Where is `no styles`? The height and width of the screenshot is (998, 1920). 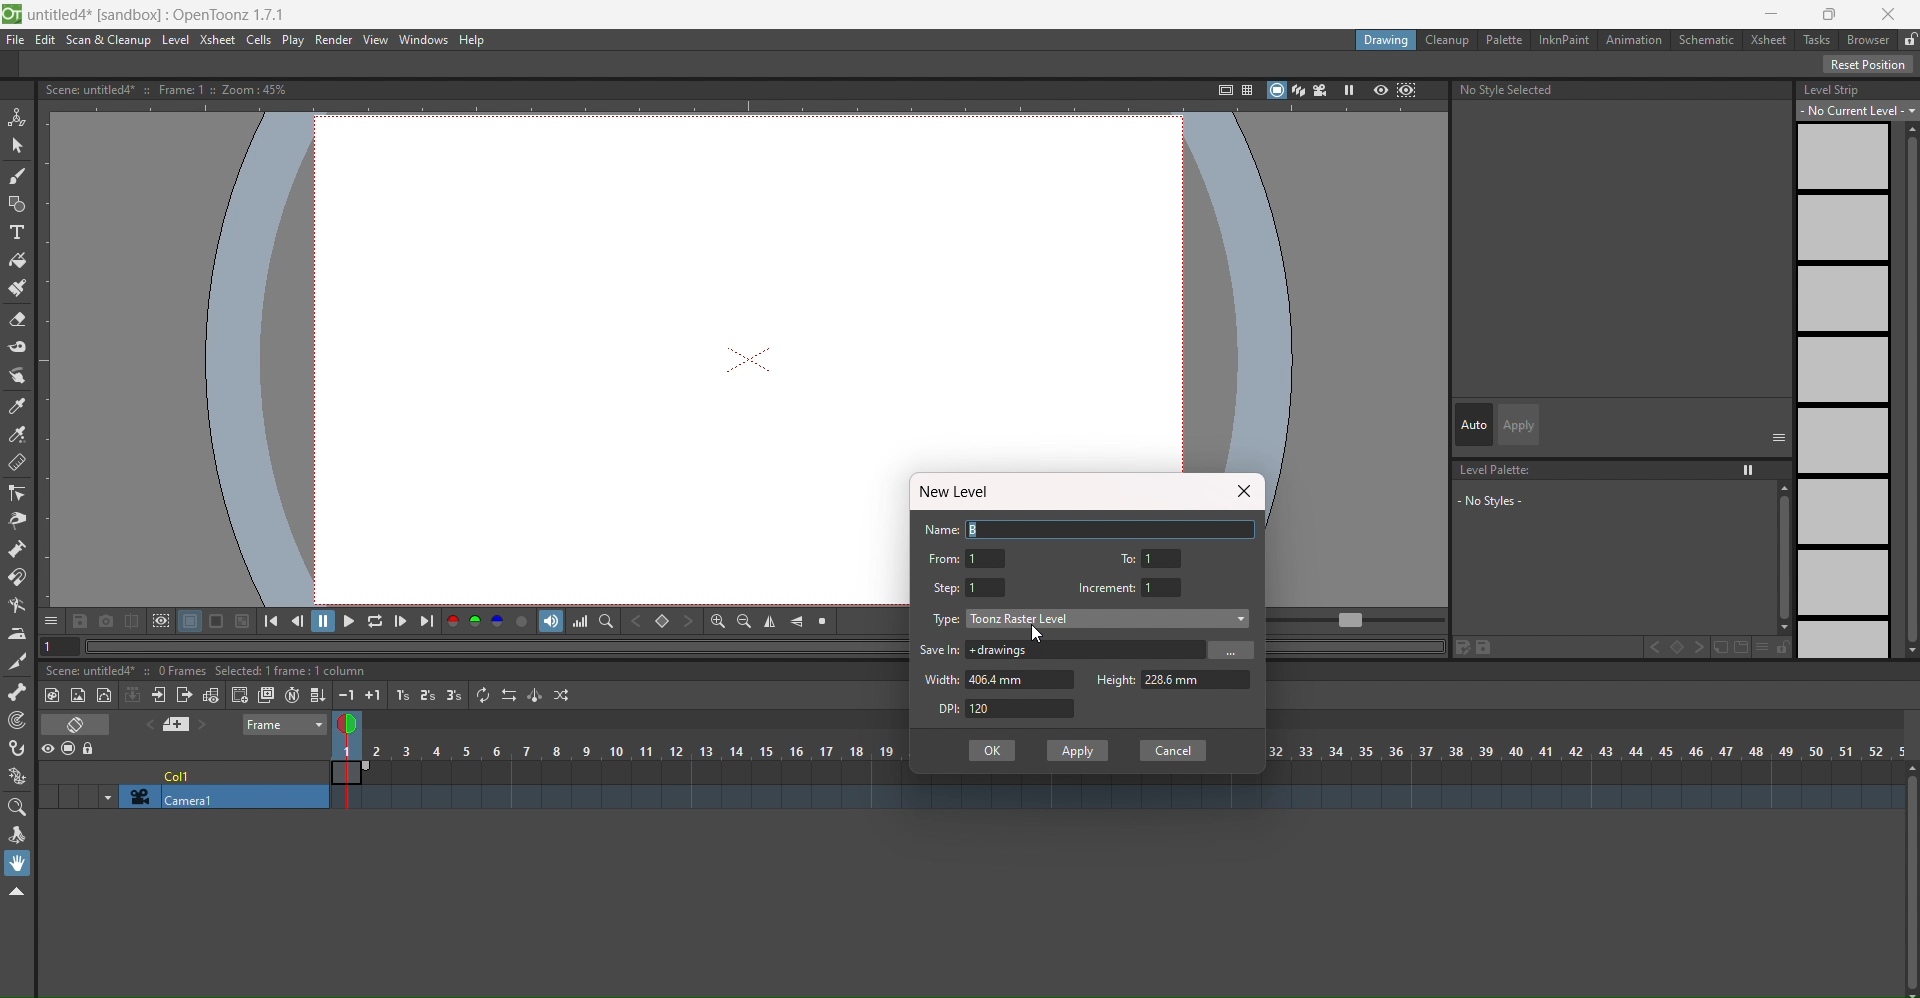 no styles is located at coordinates (1512, 500).